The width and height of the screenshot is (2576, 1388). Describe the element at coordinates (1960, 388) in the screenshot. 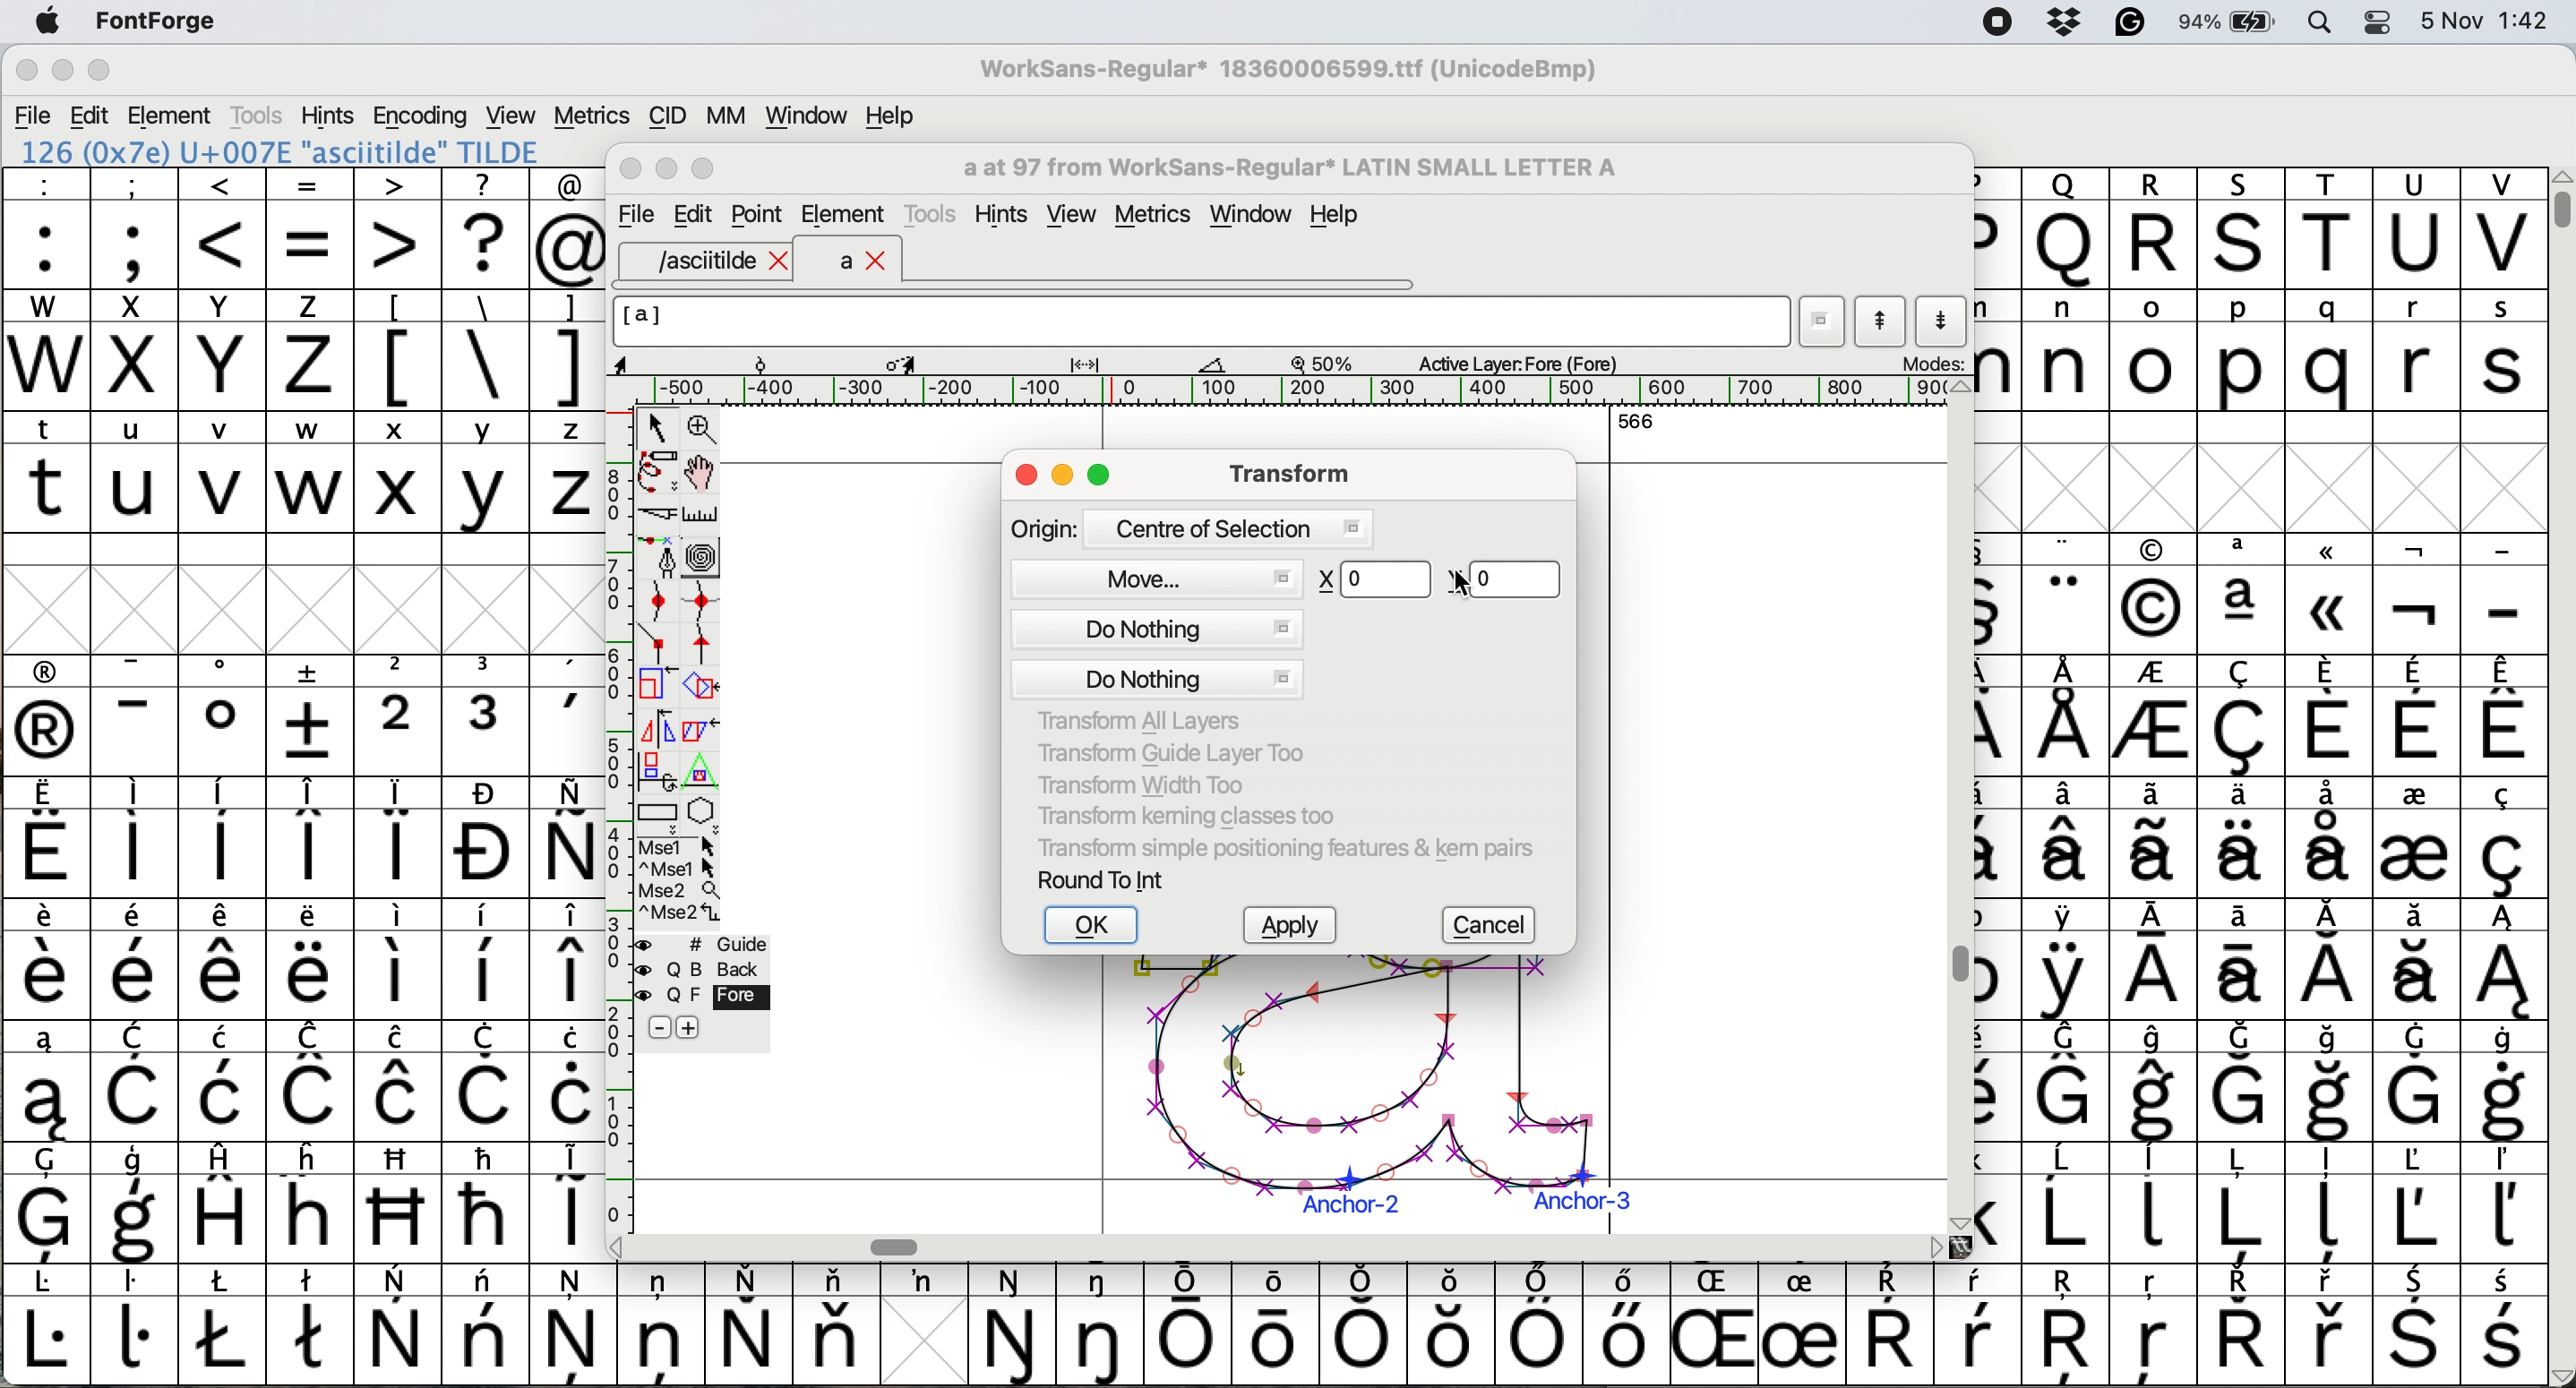

I see `scroll button` at that location.